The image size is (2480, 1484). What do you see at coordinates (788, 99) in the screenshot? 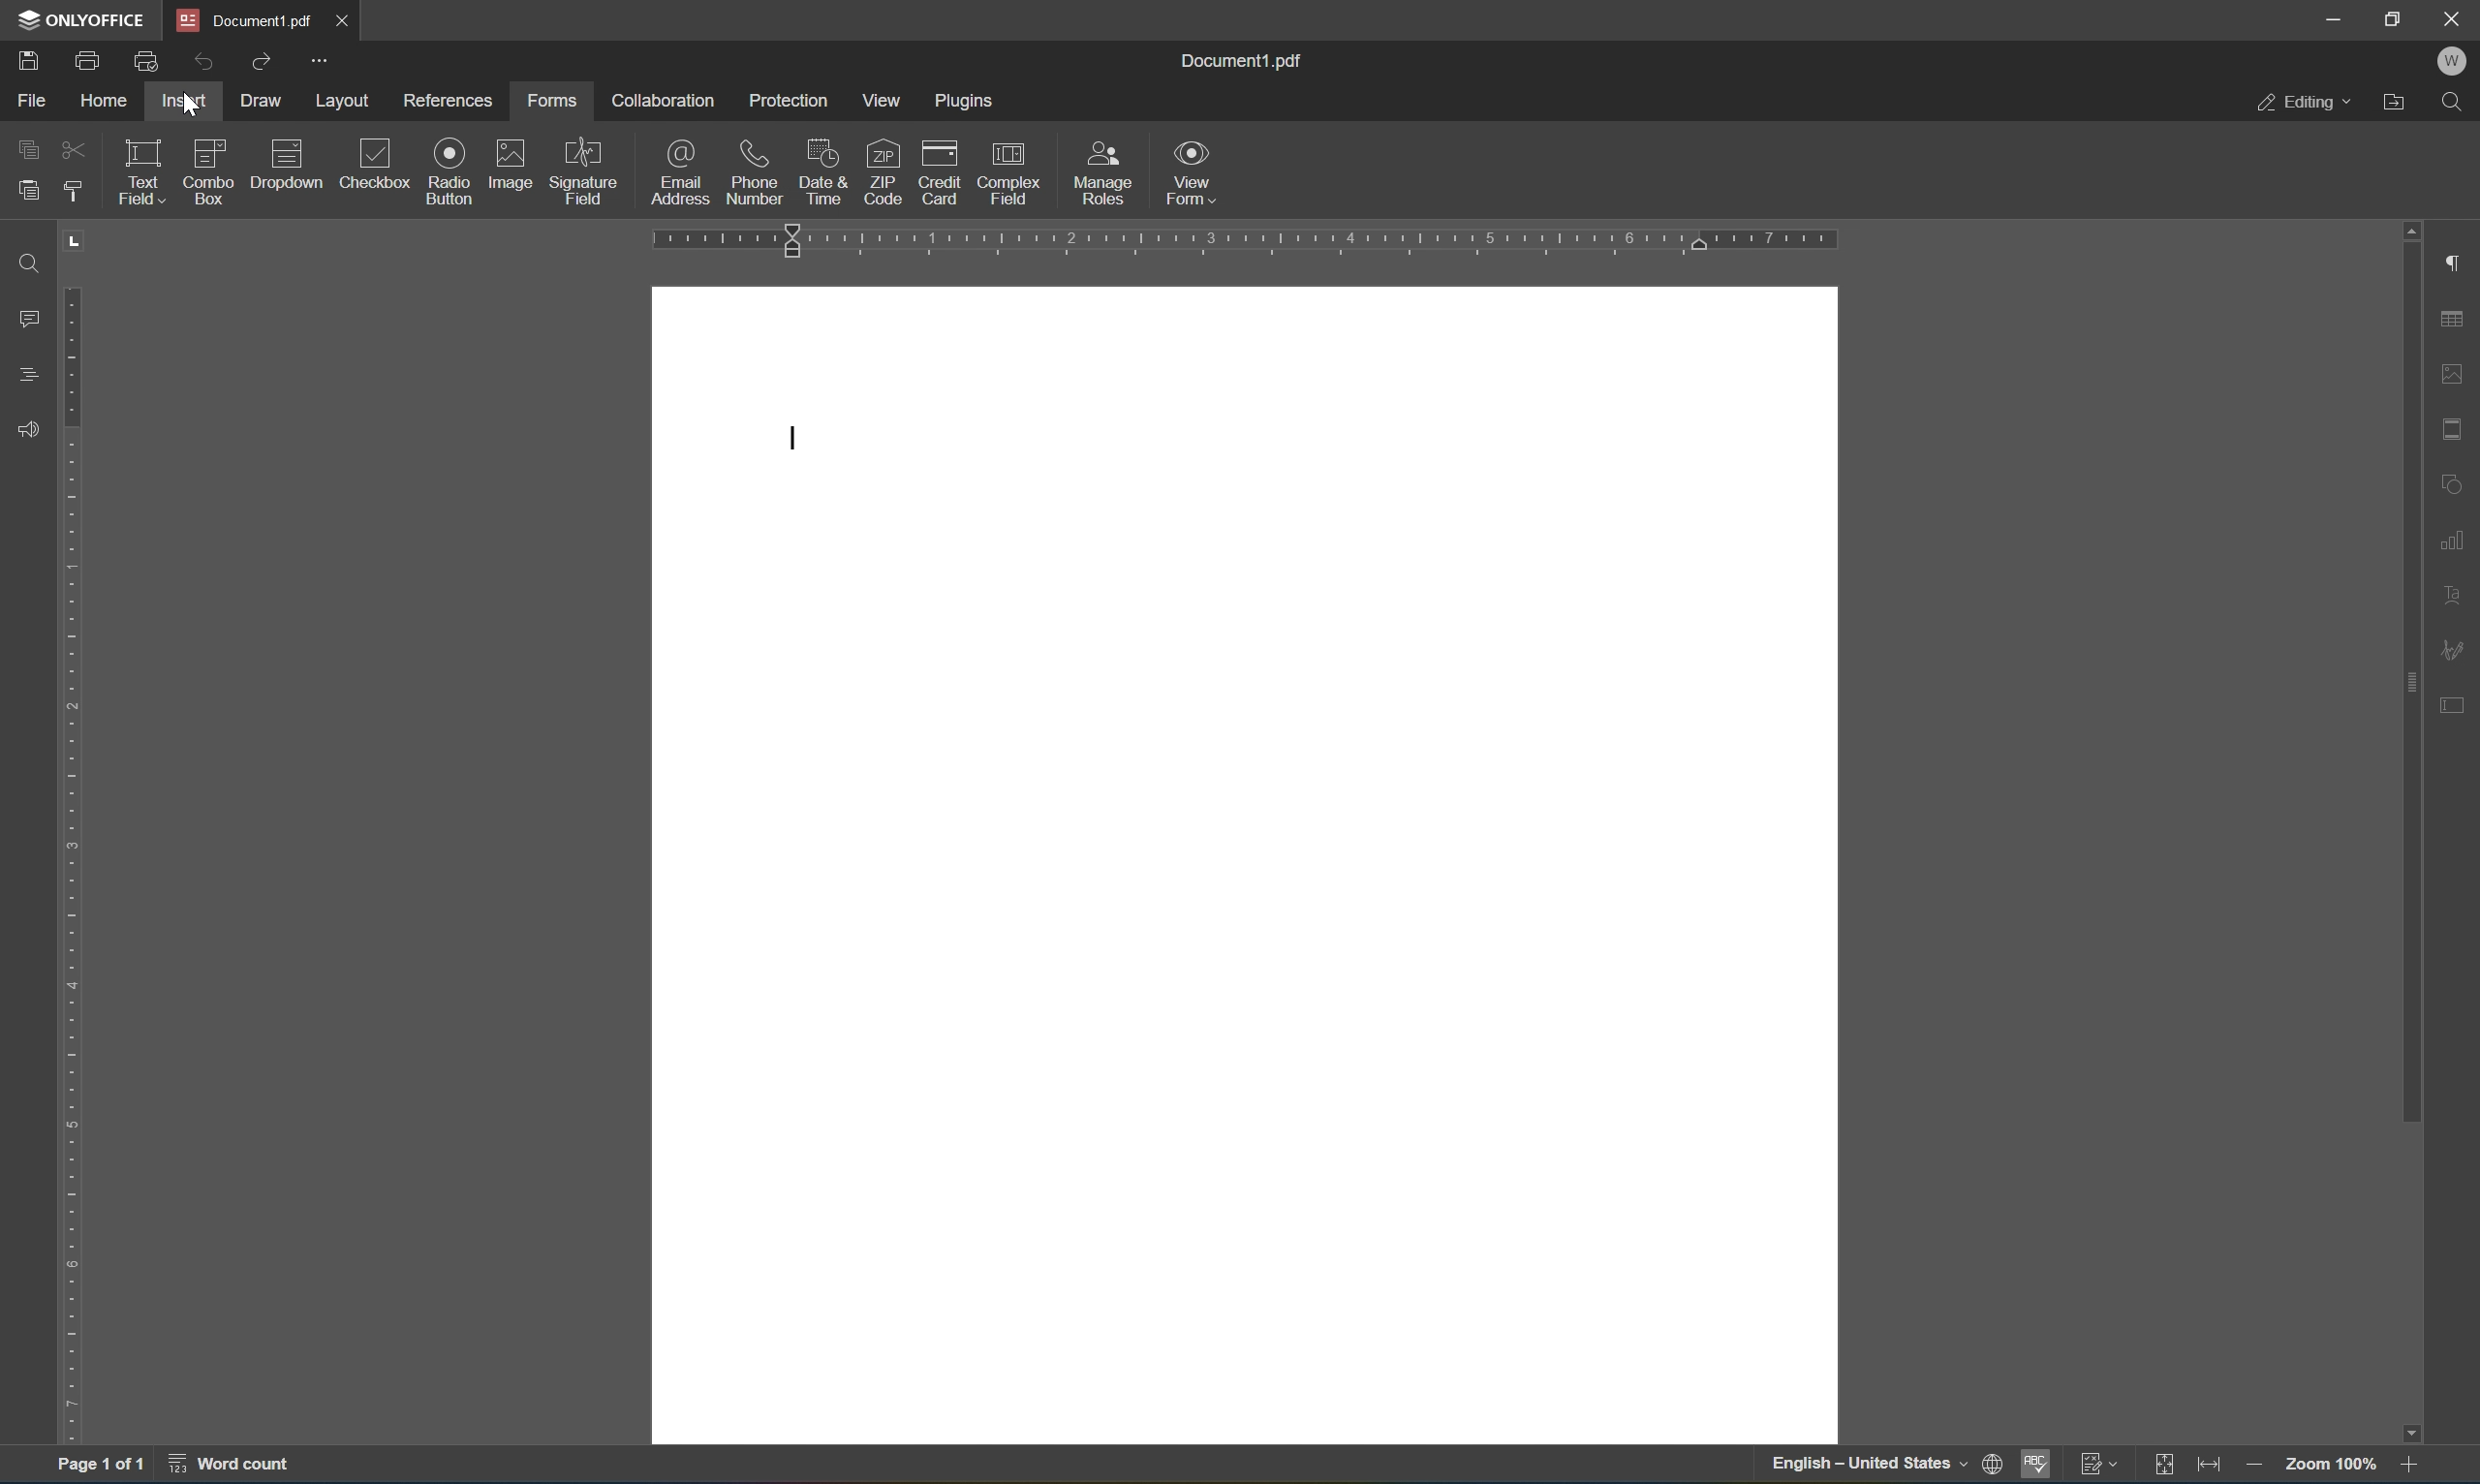
I see `protection` at bounding box center [788, 99].